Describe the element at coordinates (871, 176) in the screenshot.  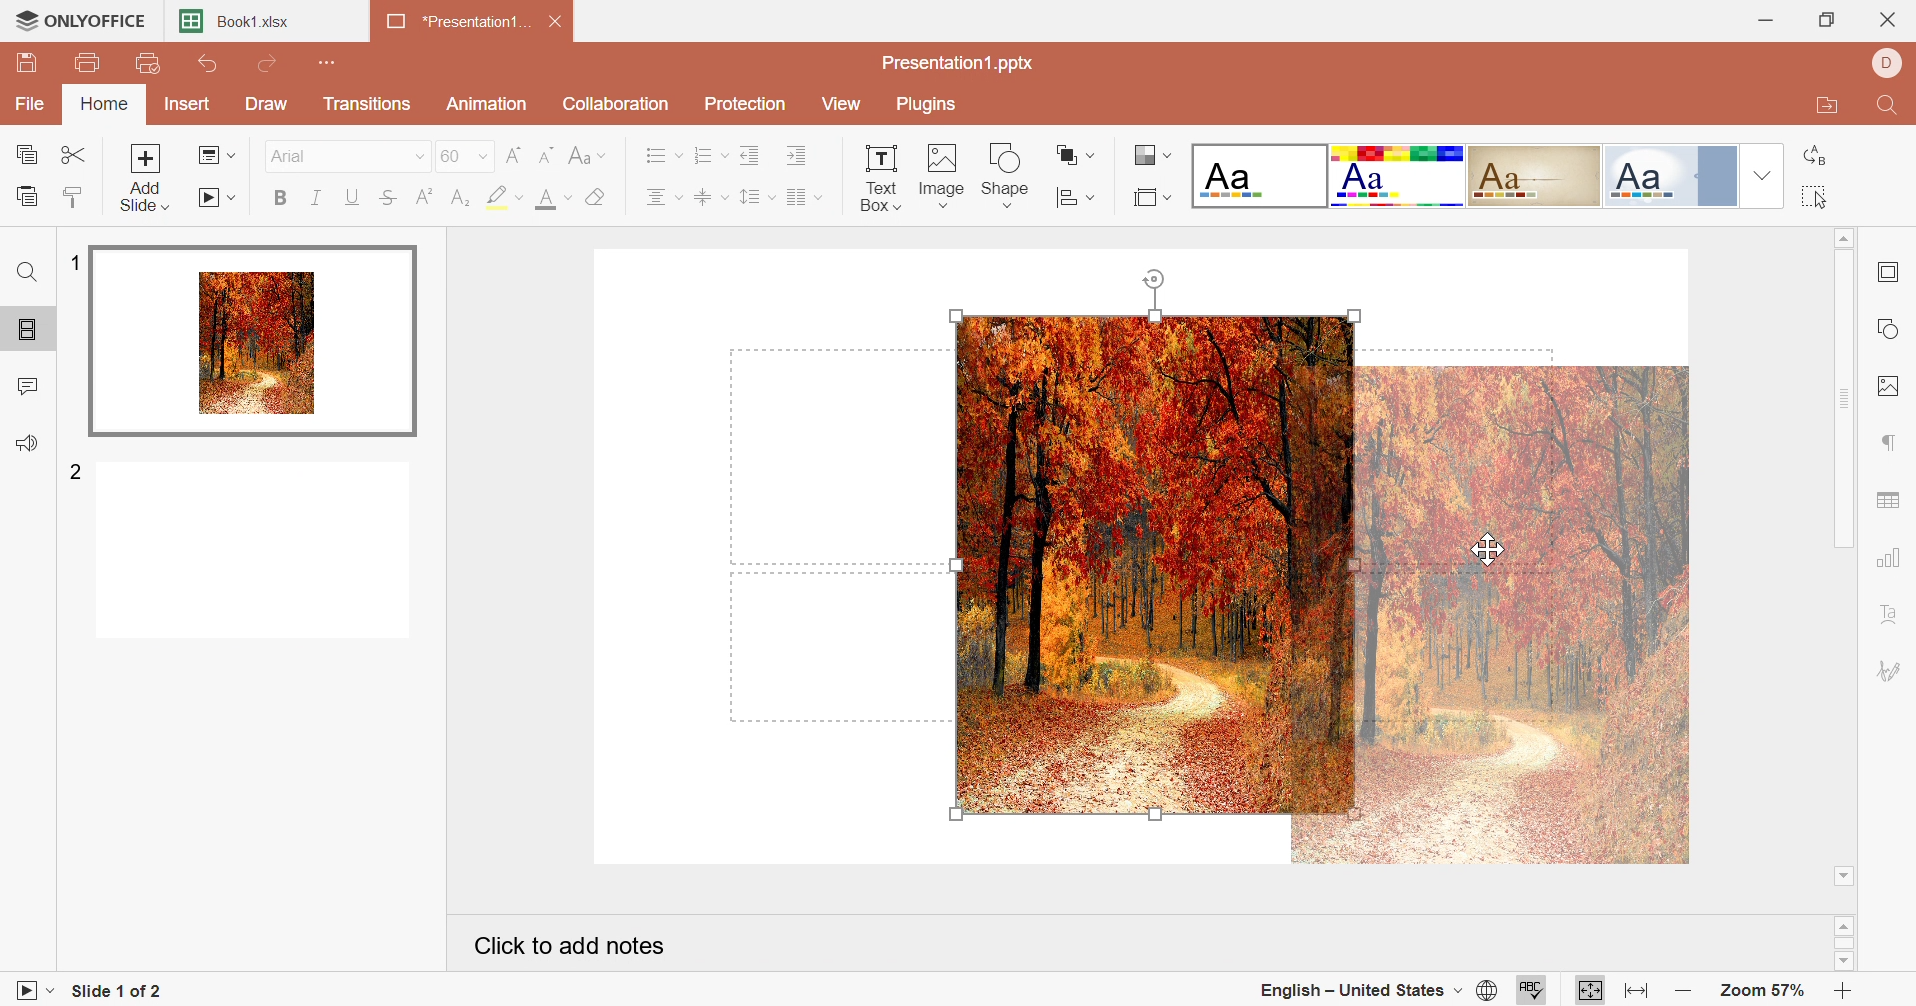
I see `Text Box` at that location.